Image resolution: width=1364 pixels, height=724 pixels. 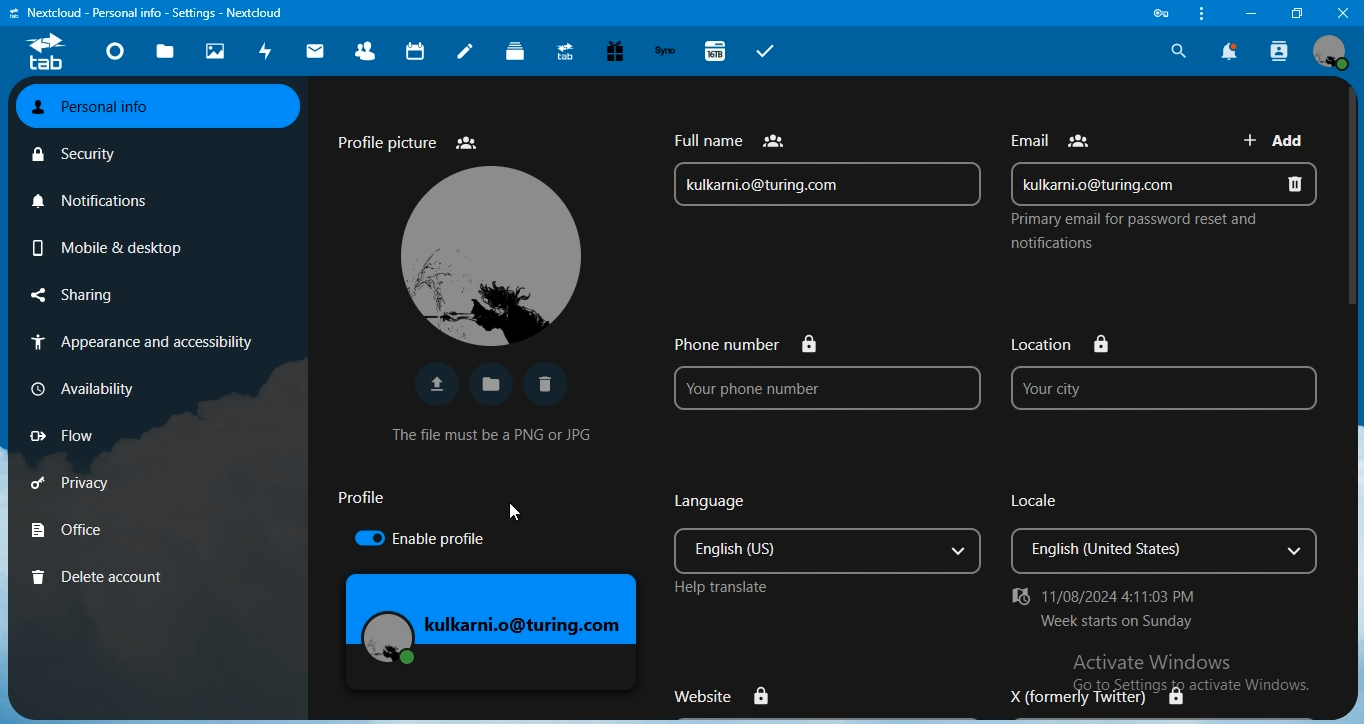 What do you see at coordinates (616, 52) in the screenshot?
I see `free trial` at bounding box center [616, 52].